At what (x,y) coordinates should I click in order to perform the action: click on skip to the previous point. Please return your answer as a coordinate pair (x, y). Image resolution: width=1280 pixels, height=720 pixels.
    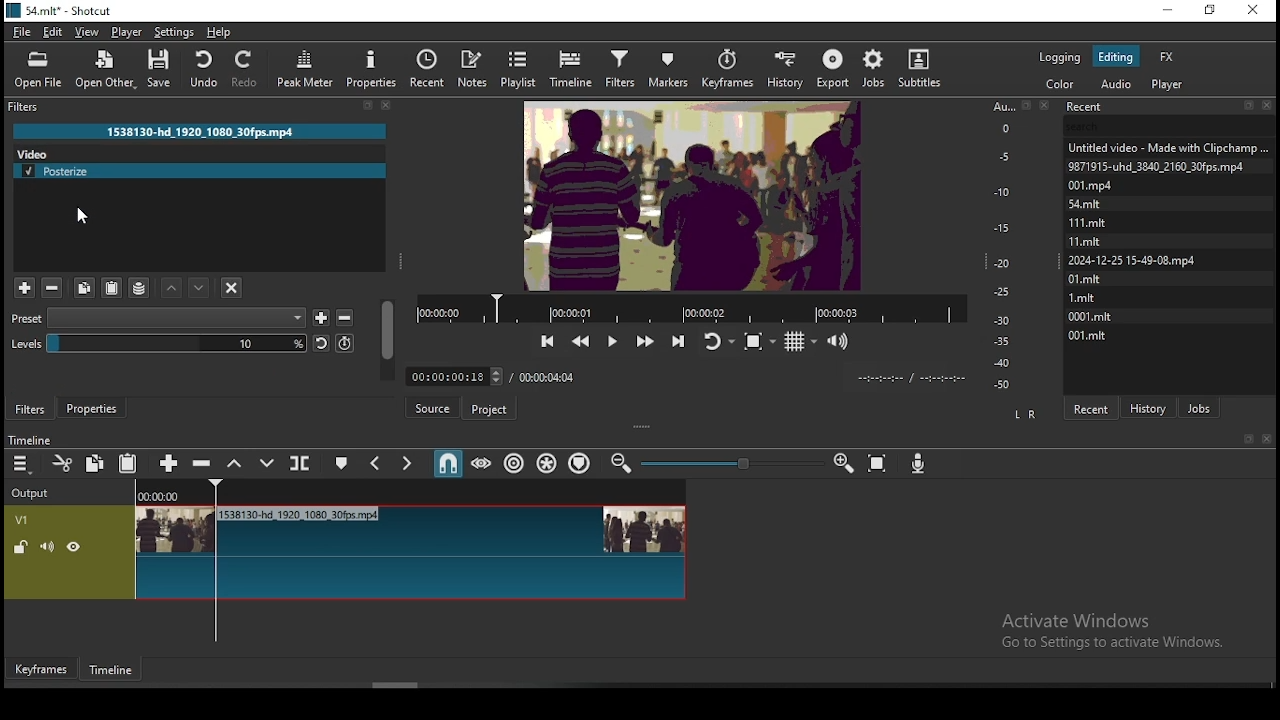
    Looking at the image, I should click on (543, 340).